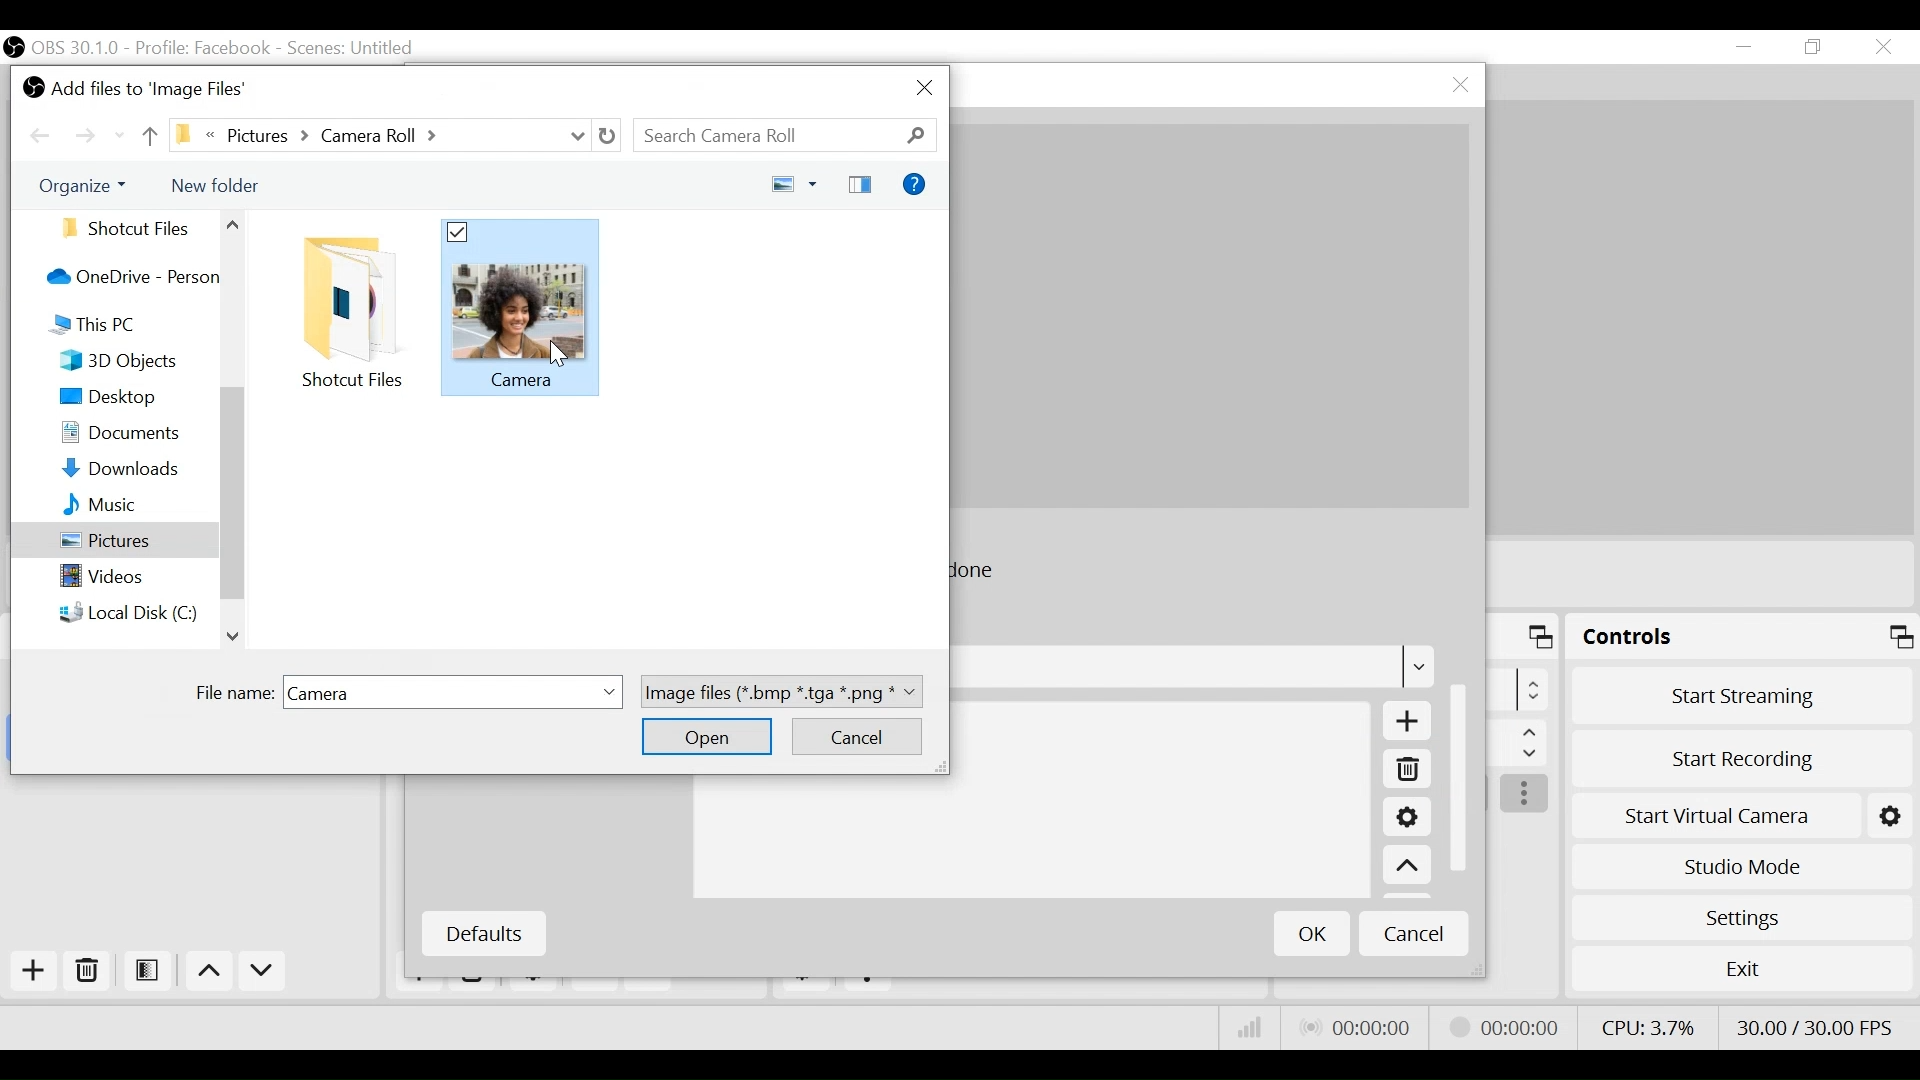 This screenshot has height=1080, width=1920. Describe the element at coordinates (380, 137) in the screenshot. I see `File Path` at that location.